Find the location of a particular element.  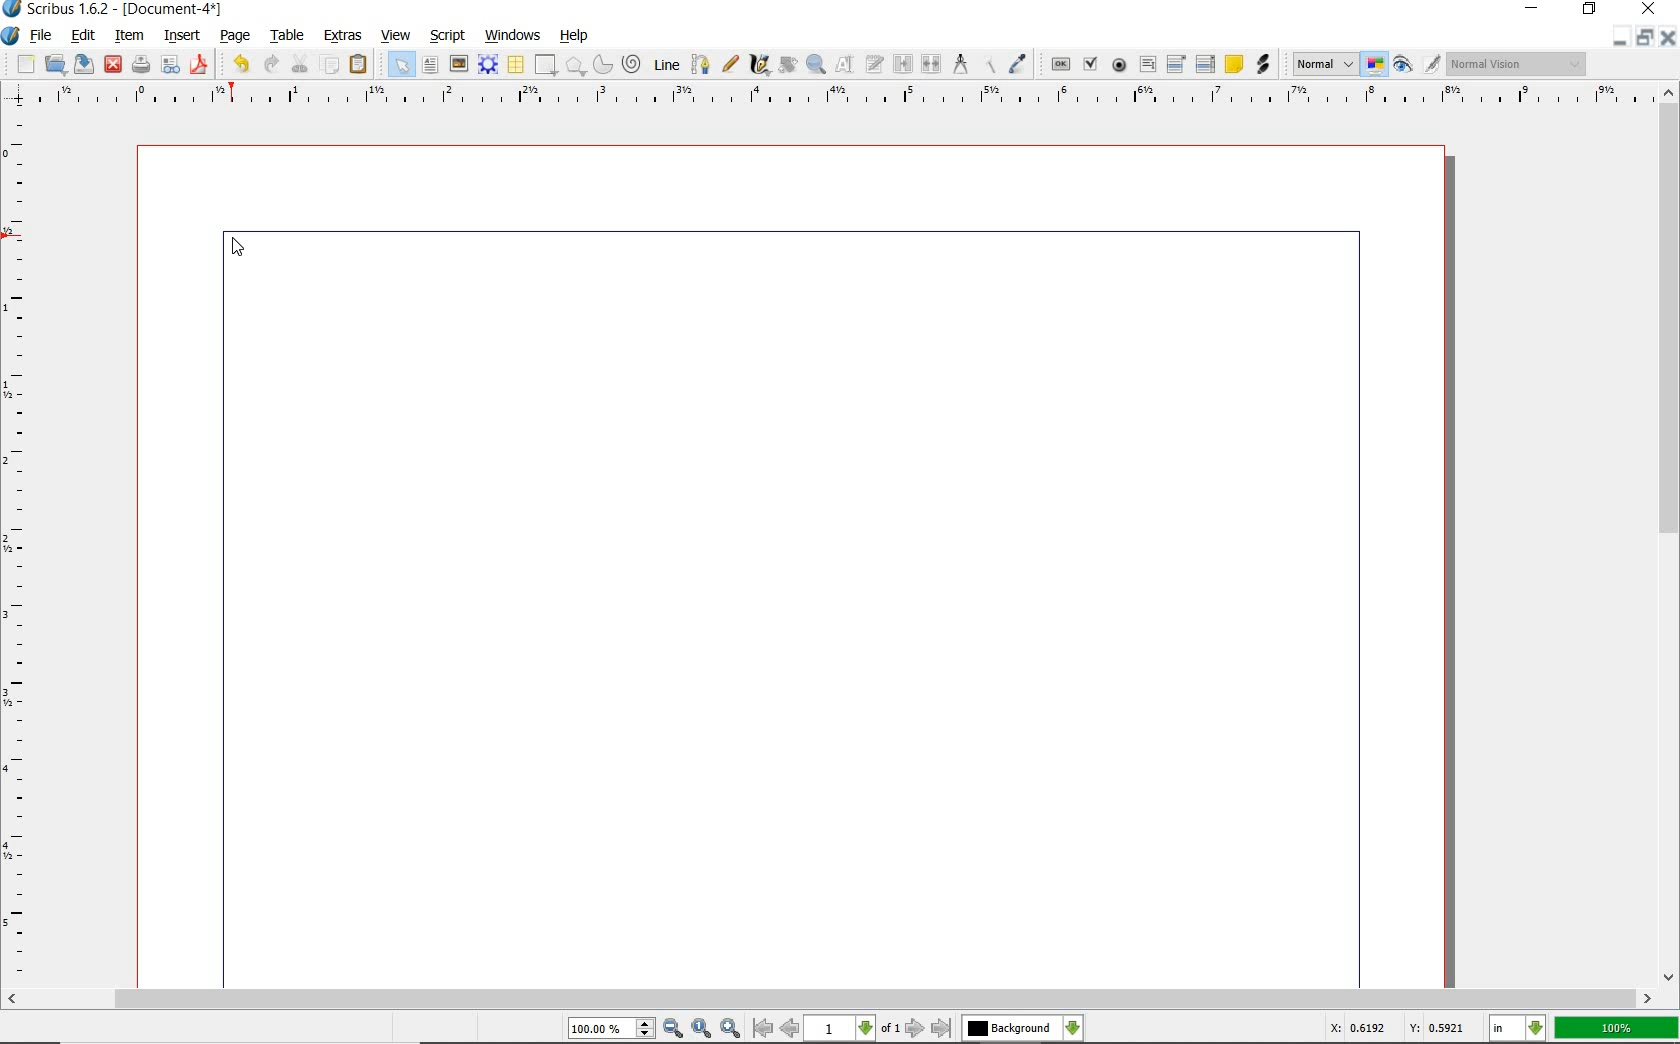

preflight verifier is located at coordinates (171, 65).